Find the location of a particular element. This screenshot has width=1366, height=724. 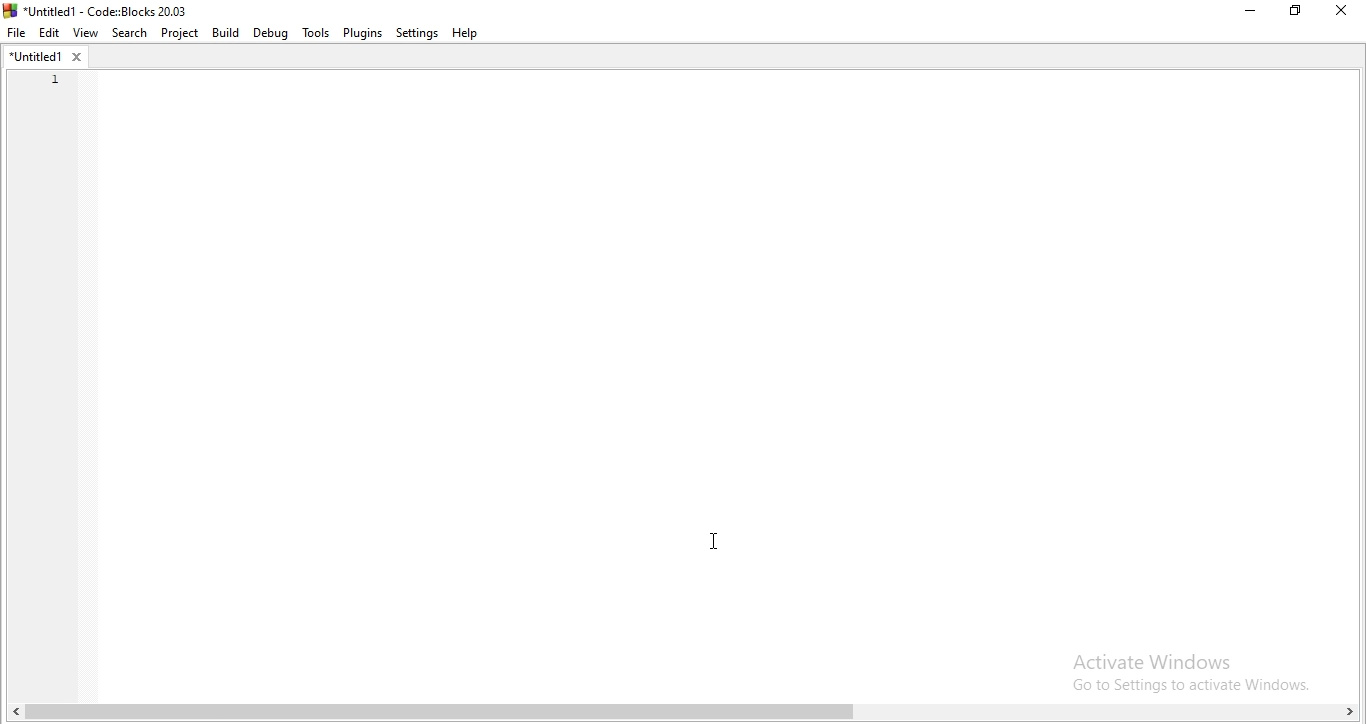

empty box is located at coordinates (141, 57).